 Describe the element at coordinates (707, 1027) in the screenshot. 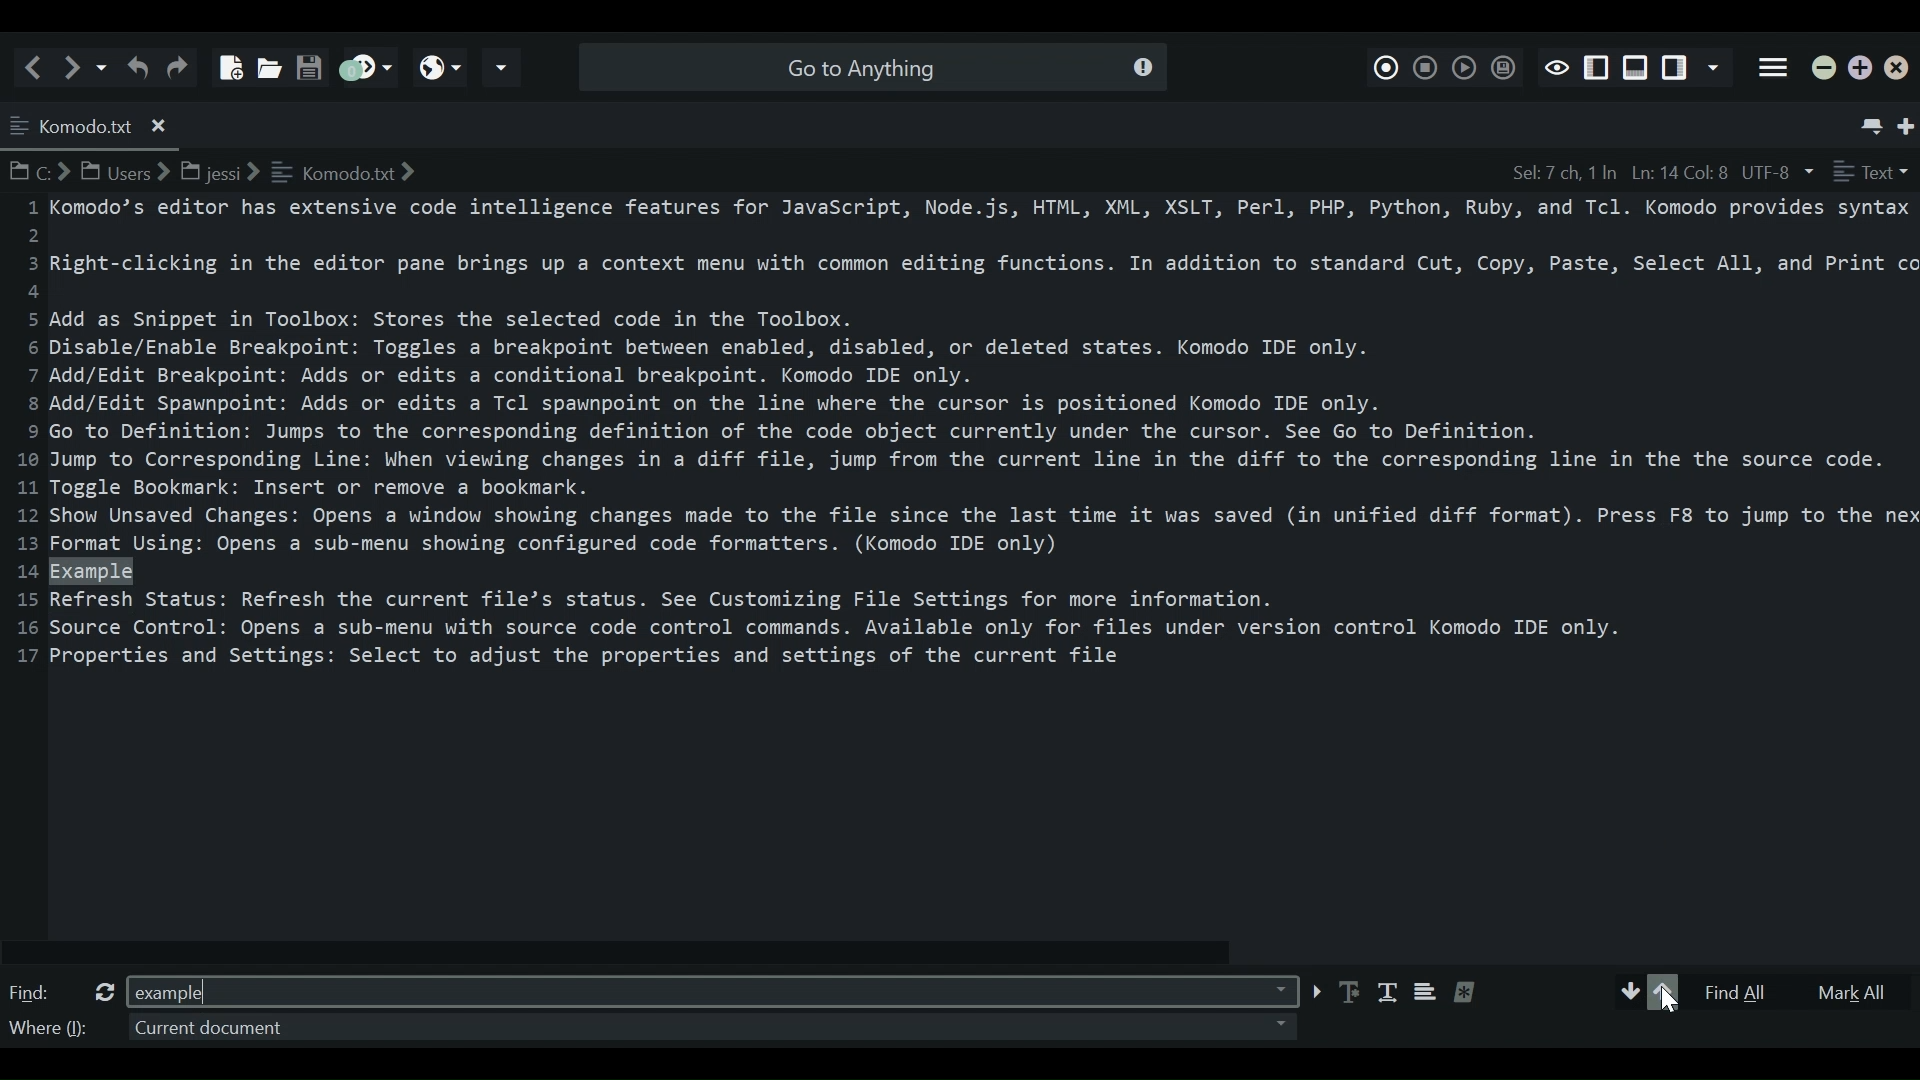

I see `Where Dropdown menu` at that location.